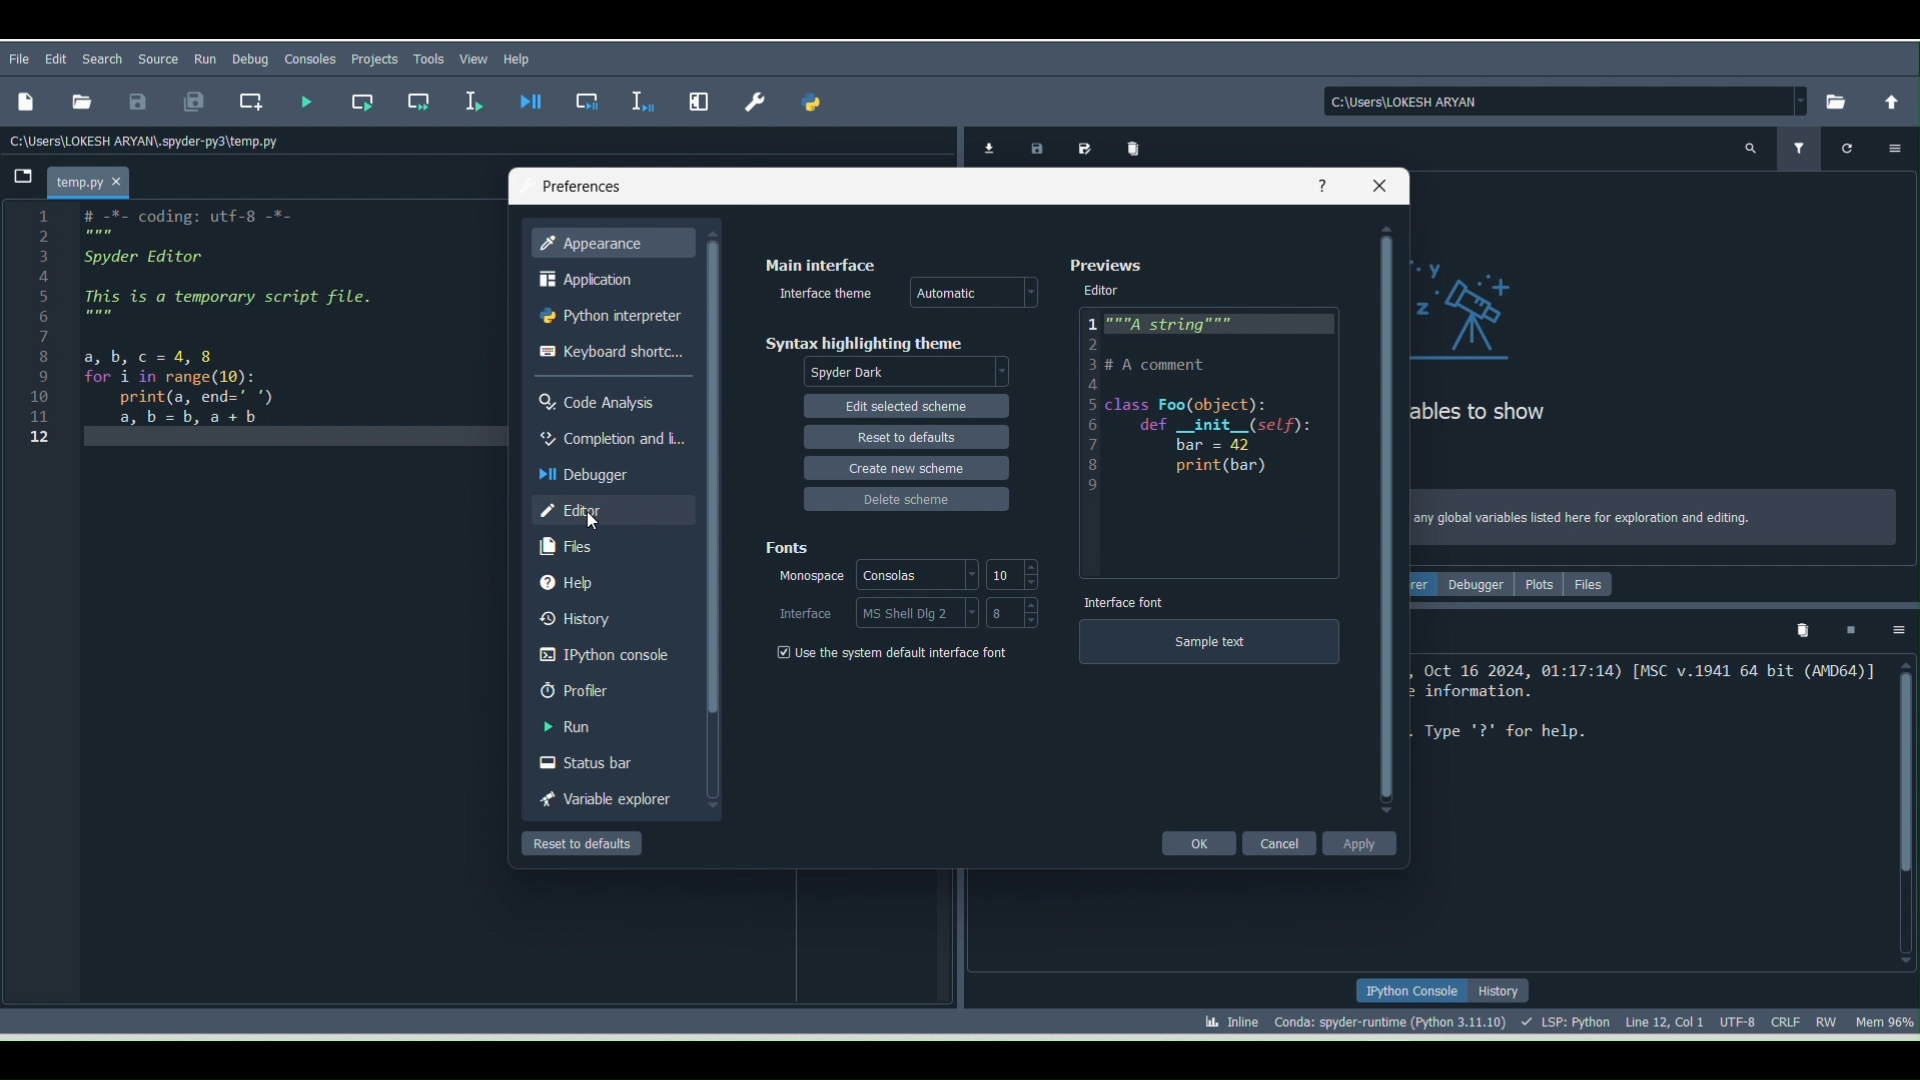 This screenshot has width=1920, height=1080. Describe the element at coordinates (785, 545) in the screenshot. I see `Fonts` at that location.